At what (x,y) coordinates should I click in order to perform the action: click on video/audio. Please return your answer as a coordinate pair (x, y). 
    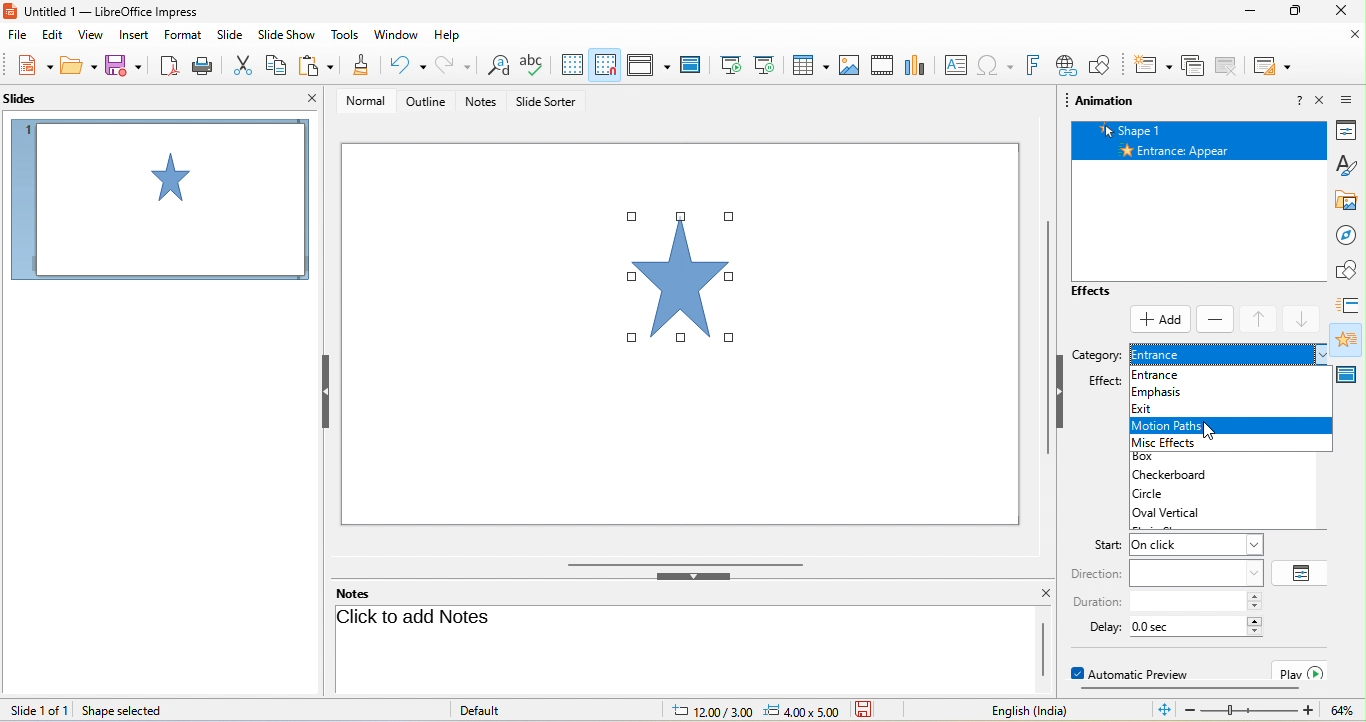
    Looking at the image, I should click on (882, 64).